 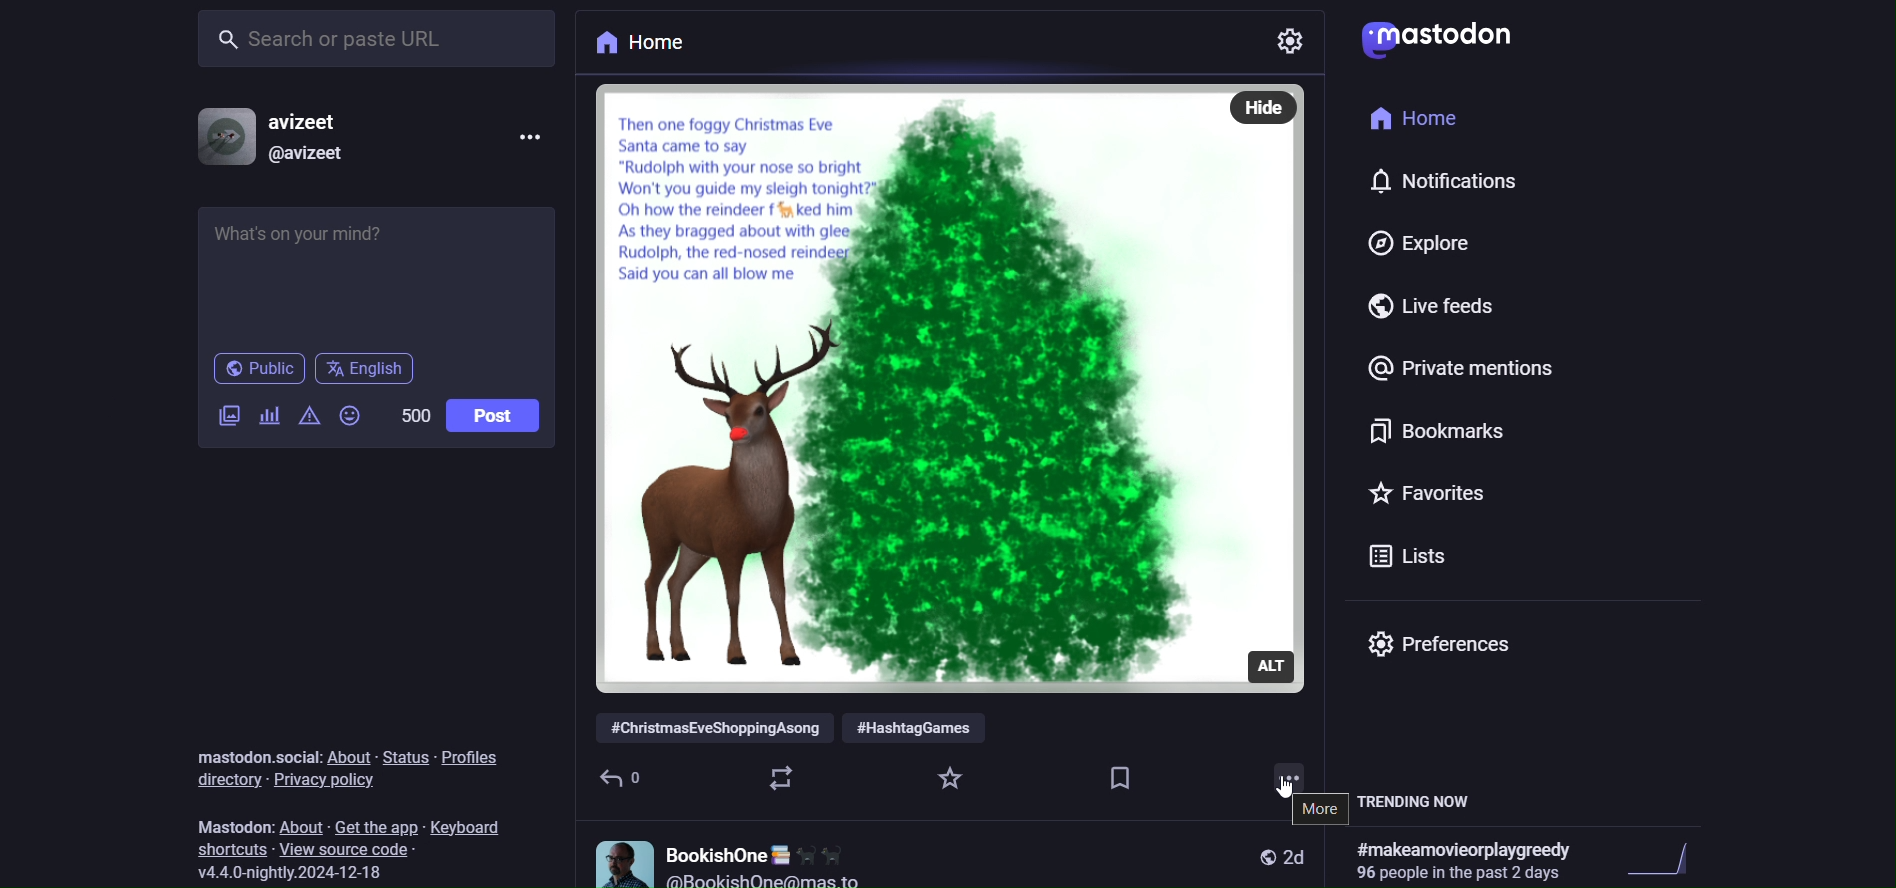 What do you see at coordinates (1425, 802) in the screenshot?
I see `trending now` at bounding box center [1425, 802].